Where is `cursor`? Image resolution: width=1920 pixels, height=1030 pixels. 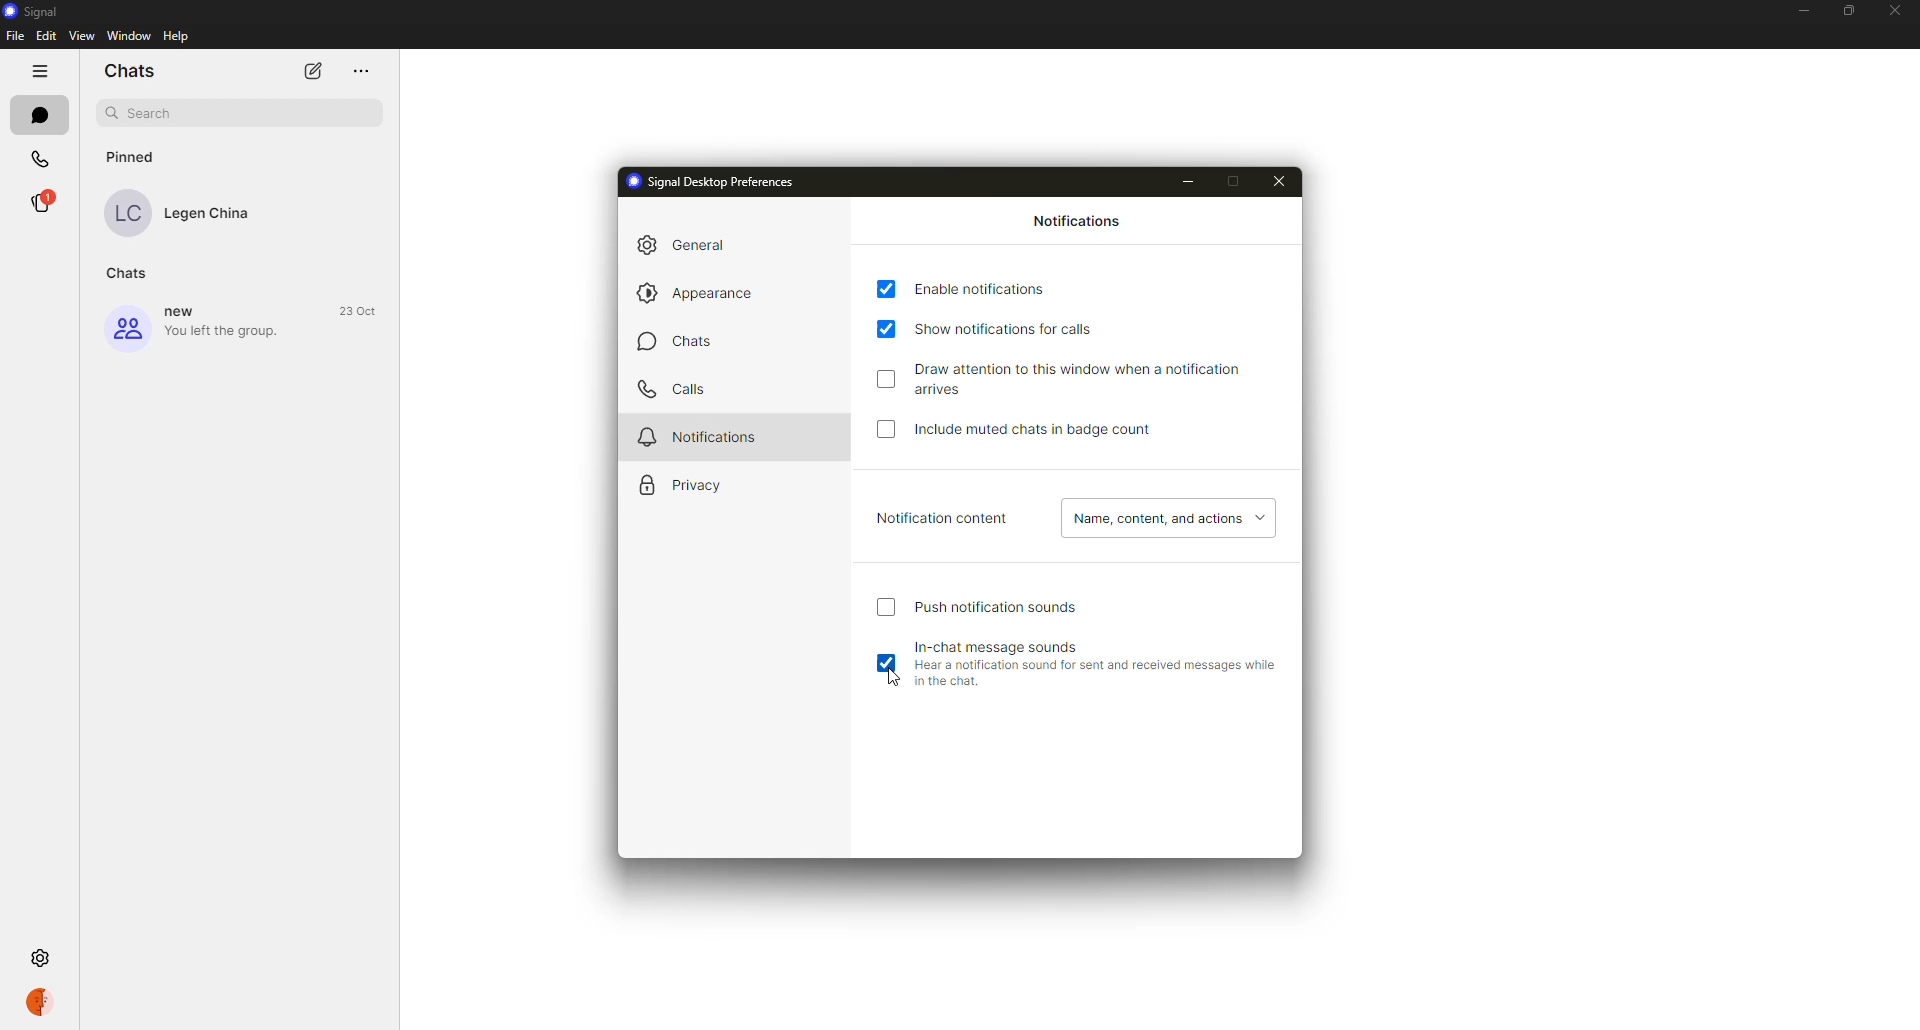
cursor is located at coordinates (895, 677).